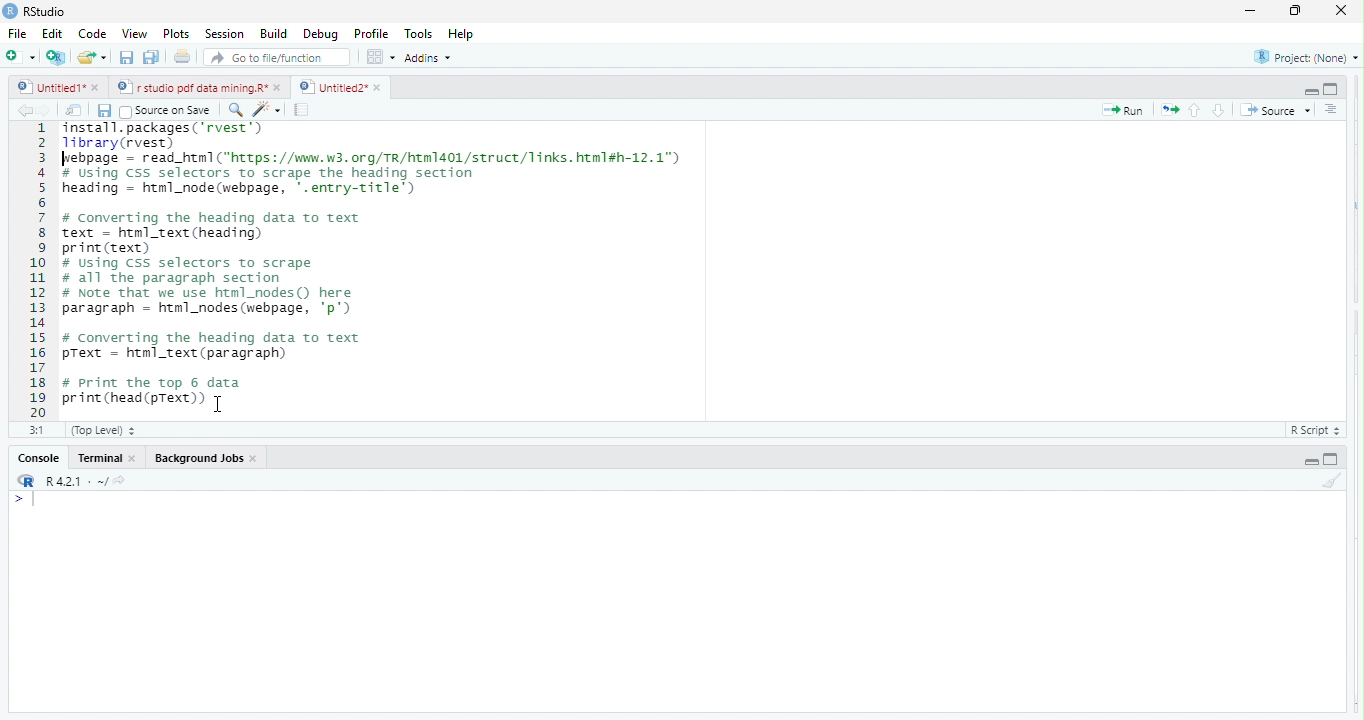 This screenshot has height=720, width=1364. What do you see at coordinates (54, 57) in the screenshot?
I see `create a project` at bounding box center [54, 57].